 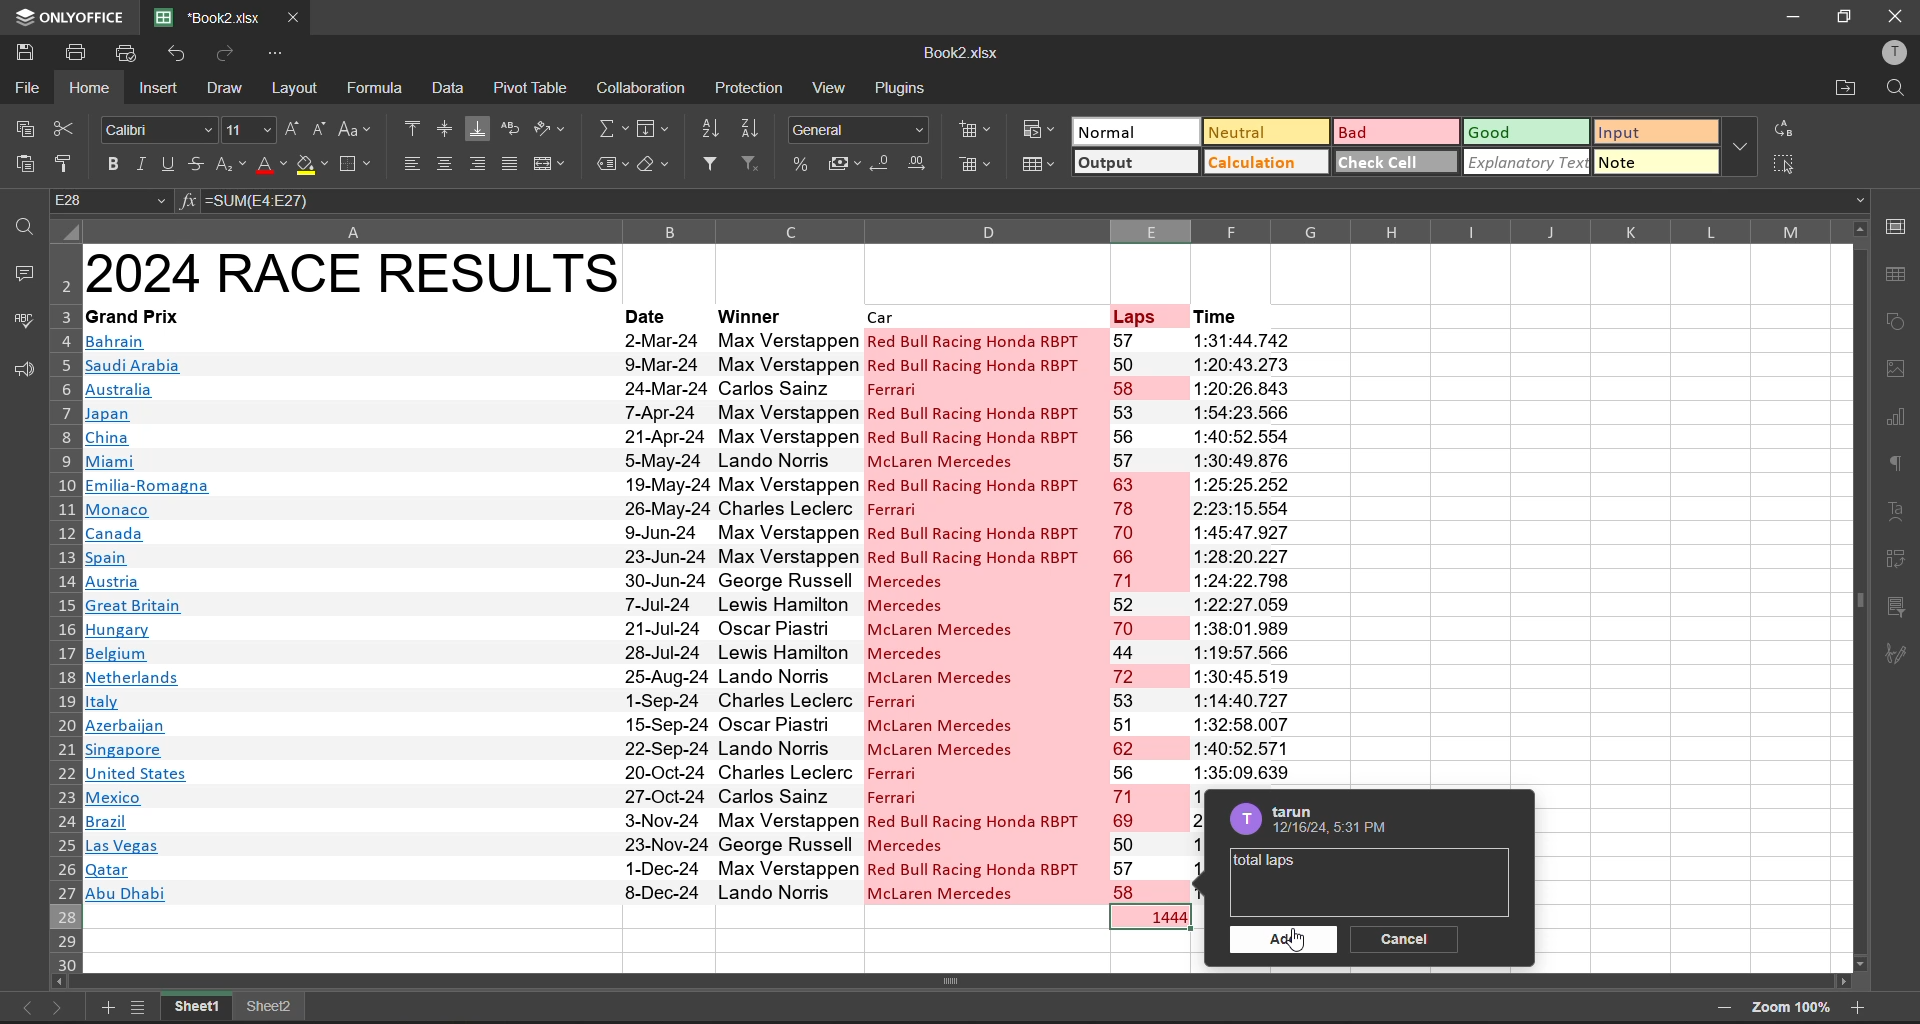 I want to click on insert, so click(x=163, y=90).